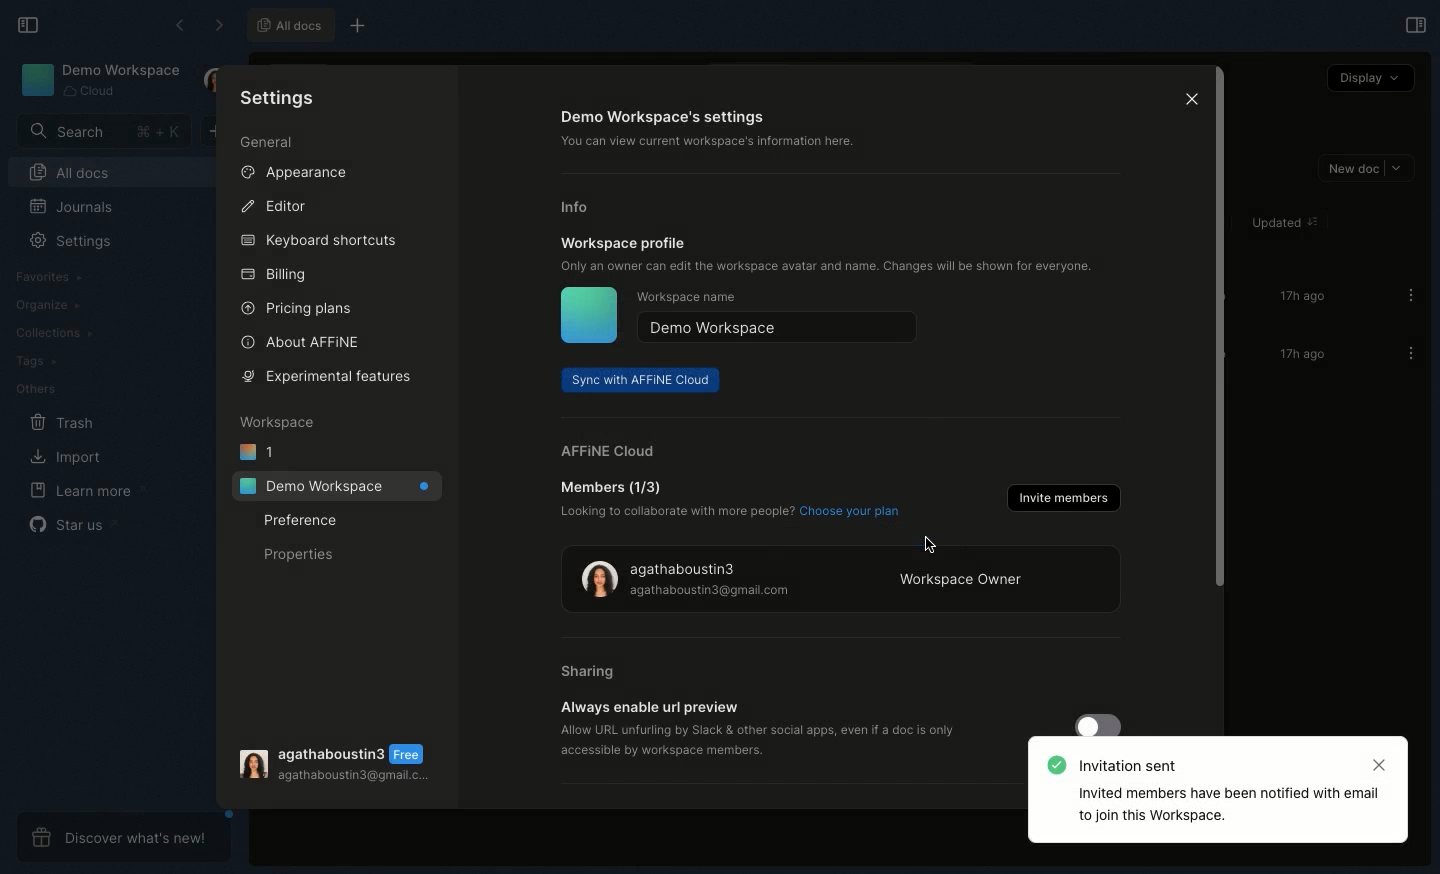 This screenshot has width=1440, height=874. Describe the element at coordinates (179, 25) in the screenshot. I see `Back` at that location.